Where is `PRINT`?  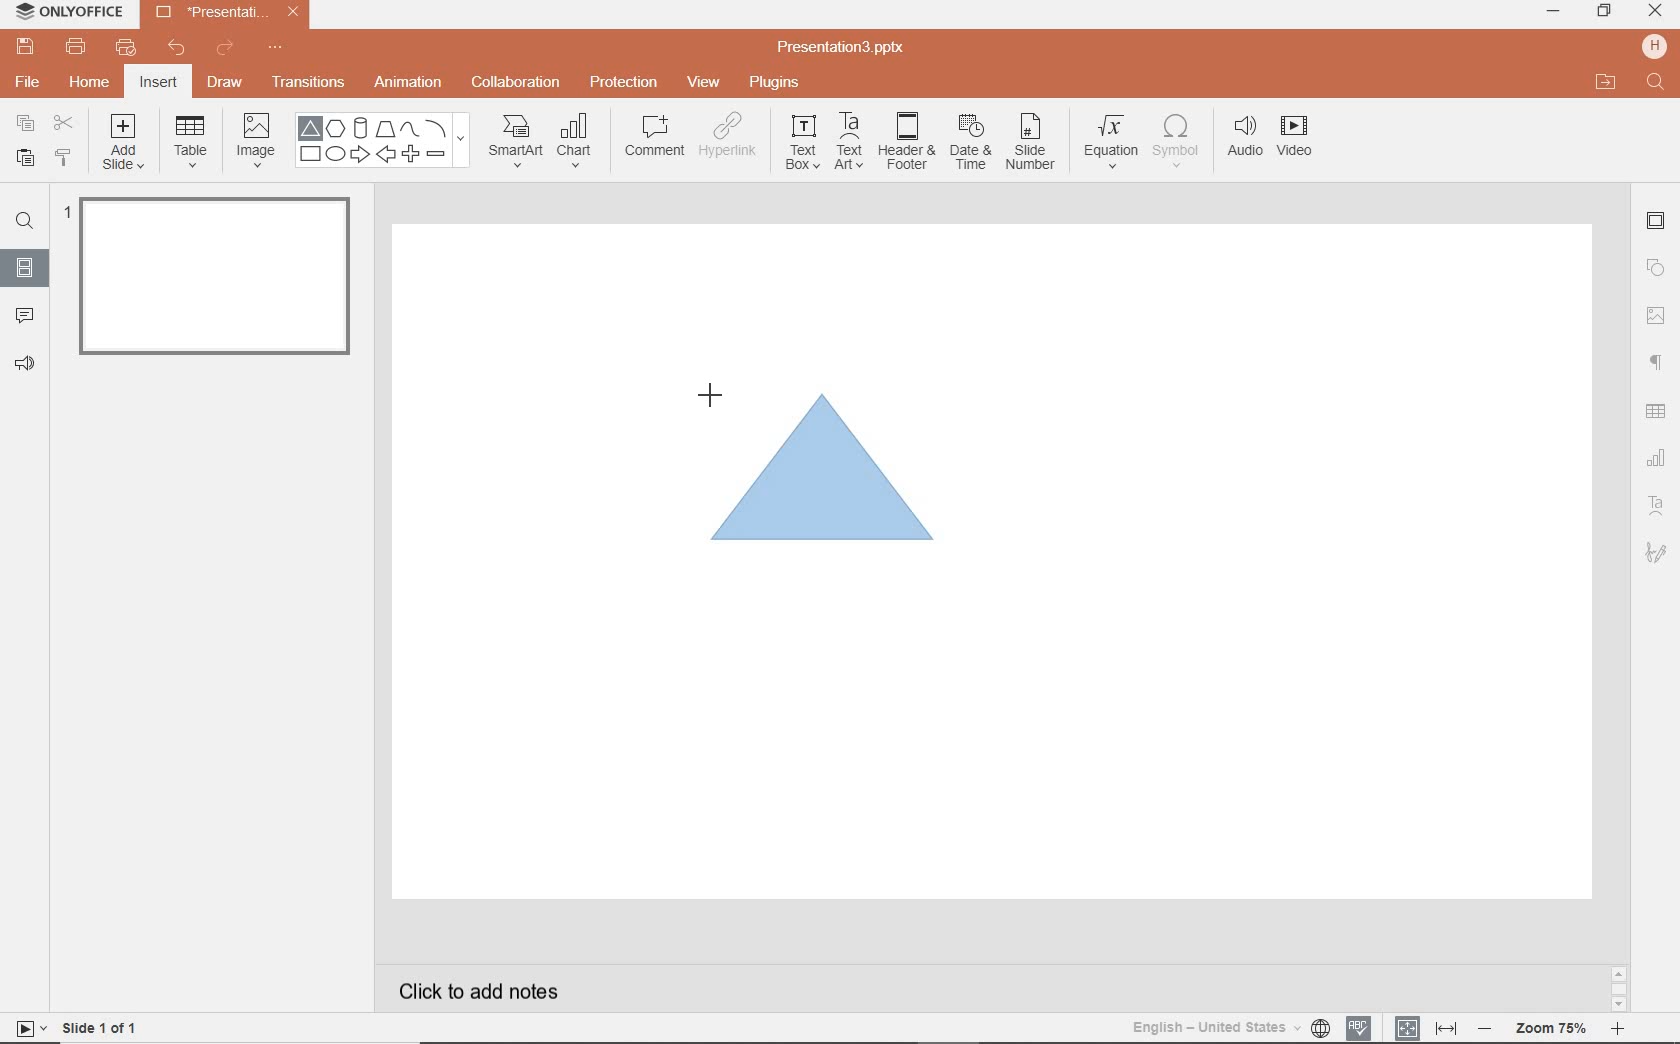
PRINT is located at coordinates (75, 48).